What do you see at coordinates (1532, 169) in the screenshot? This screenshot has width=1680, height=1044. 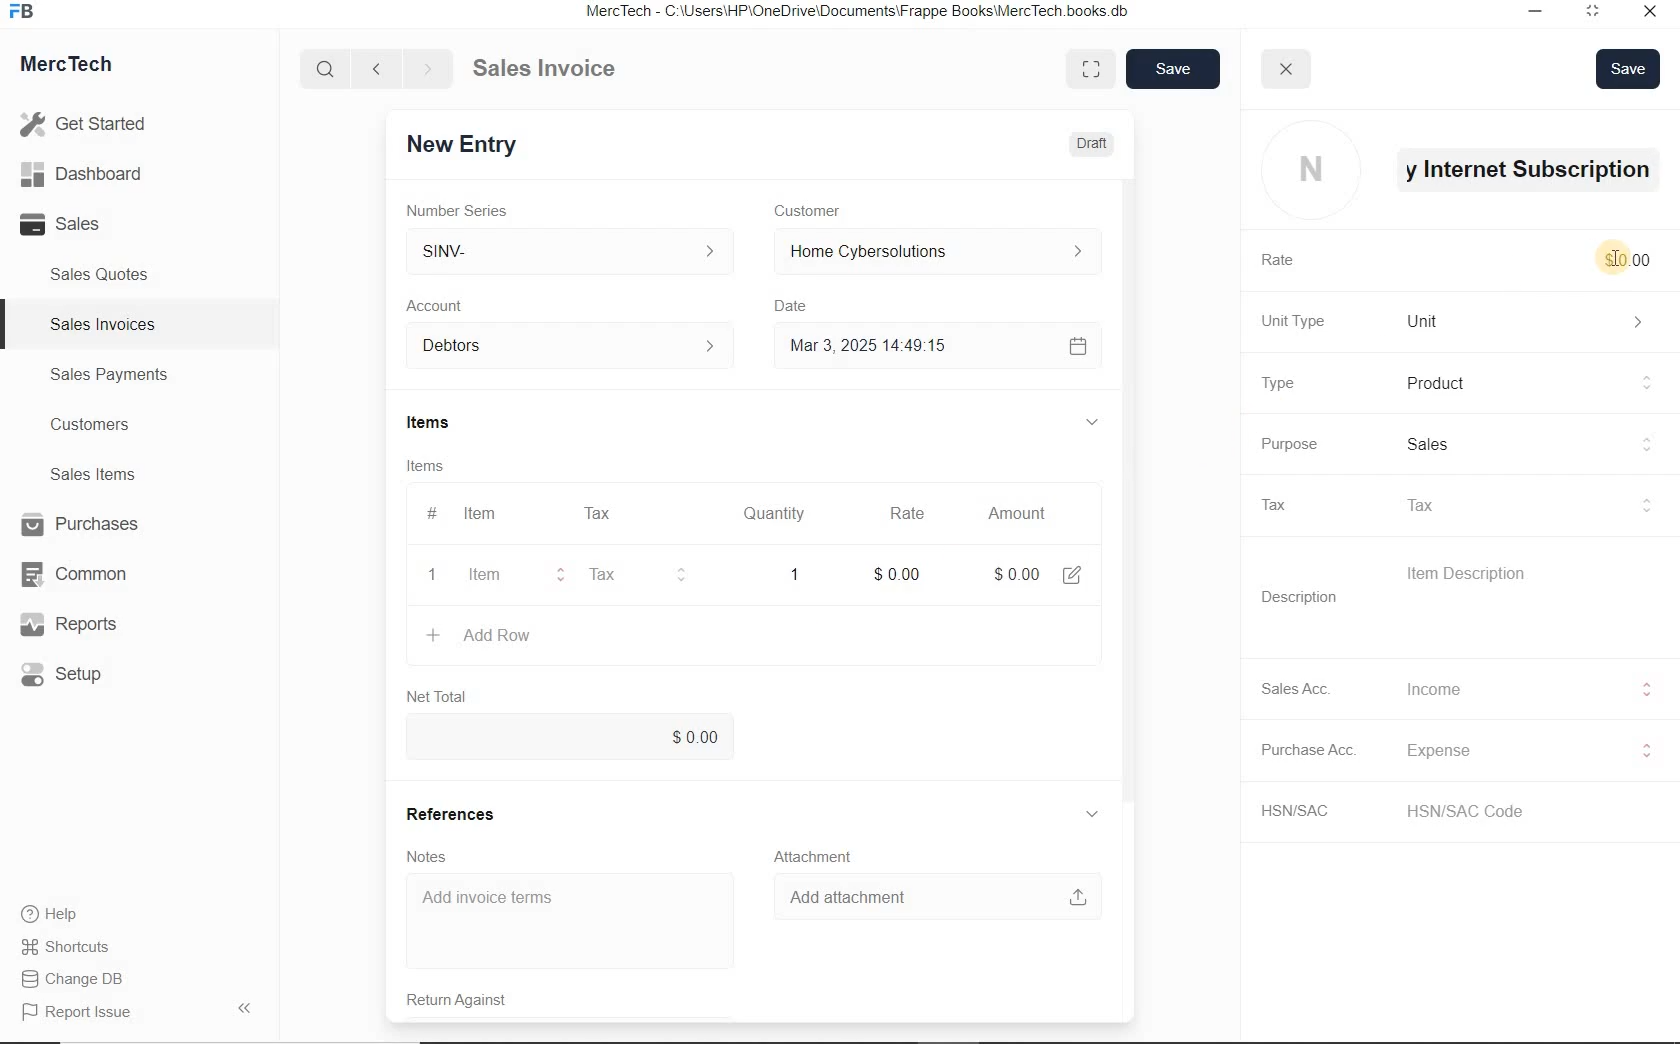 I see `item name` at bounding box center [1532, 169].